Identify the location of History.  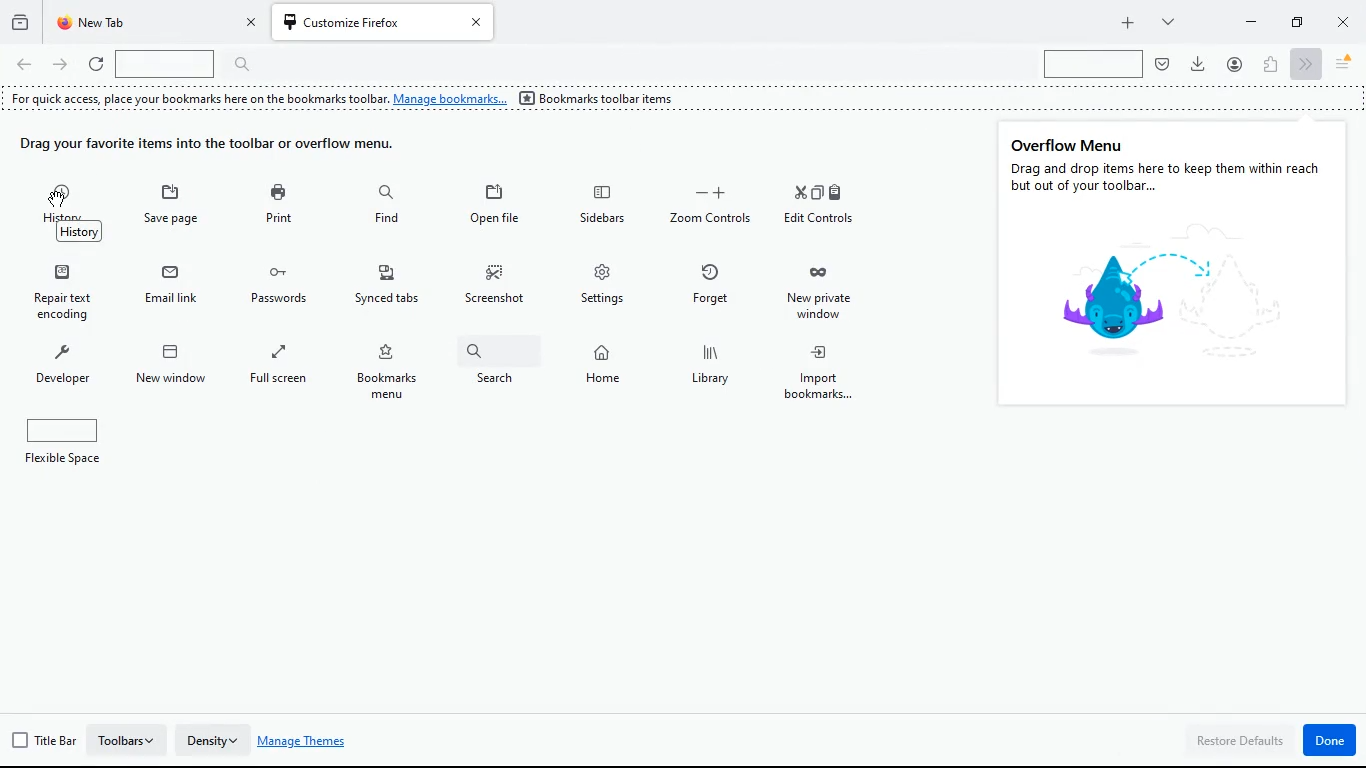
(81, 230).